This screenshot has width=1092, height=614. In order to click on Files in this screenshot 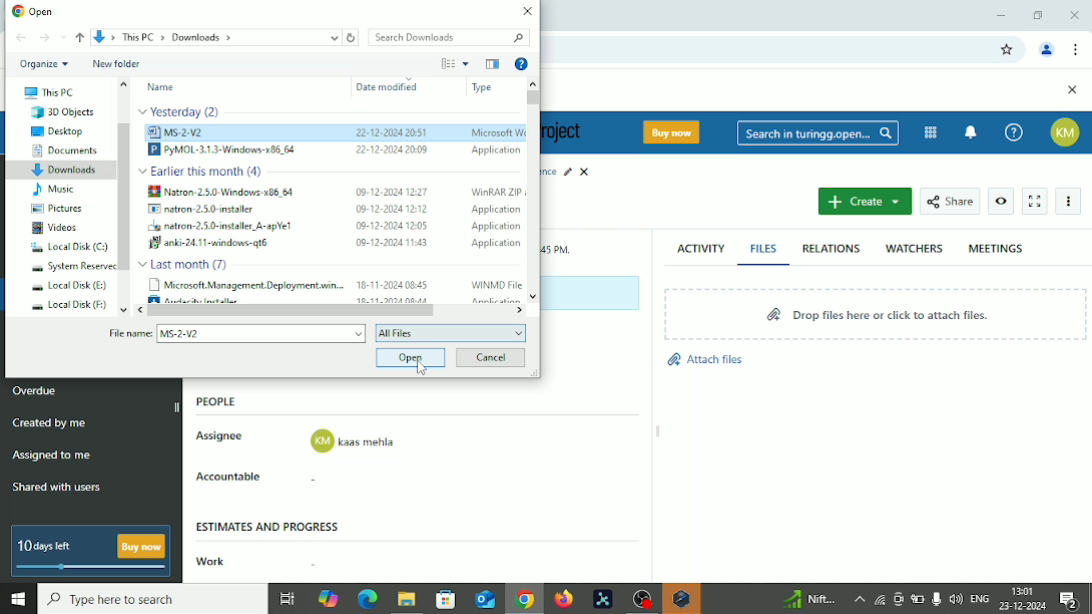, I will do `click(766, 248)`.